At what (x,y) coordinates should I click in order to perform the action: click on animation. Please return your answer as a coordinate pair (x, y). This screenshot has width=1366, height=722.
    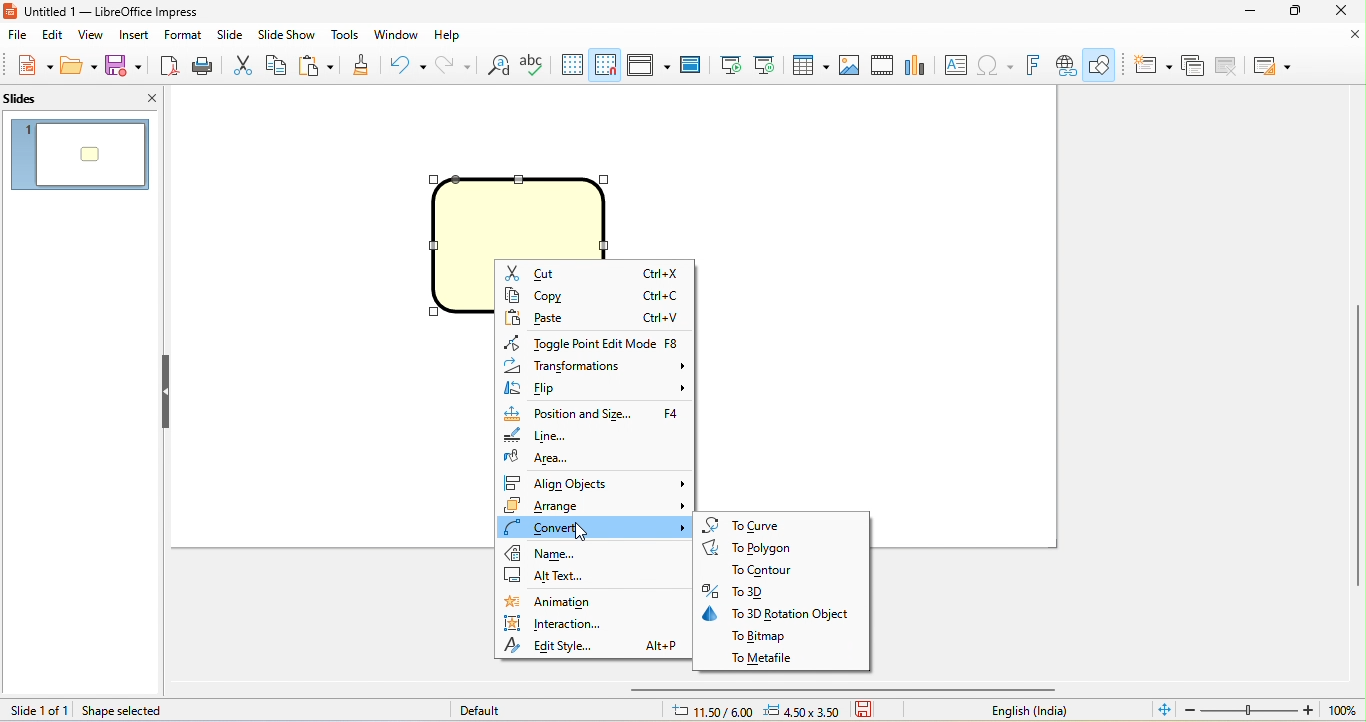
    Looking at the image, I should click on (566, 603).